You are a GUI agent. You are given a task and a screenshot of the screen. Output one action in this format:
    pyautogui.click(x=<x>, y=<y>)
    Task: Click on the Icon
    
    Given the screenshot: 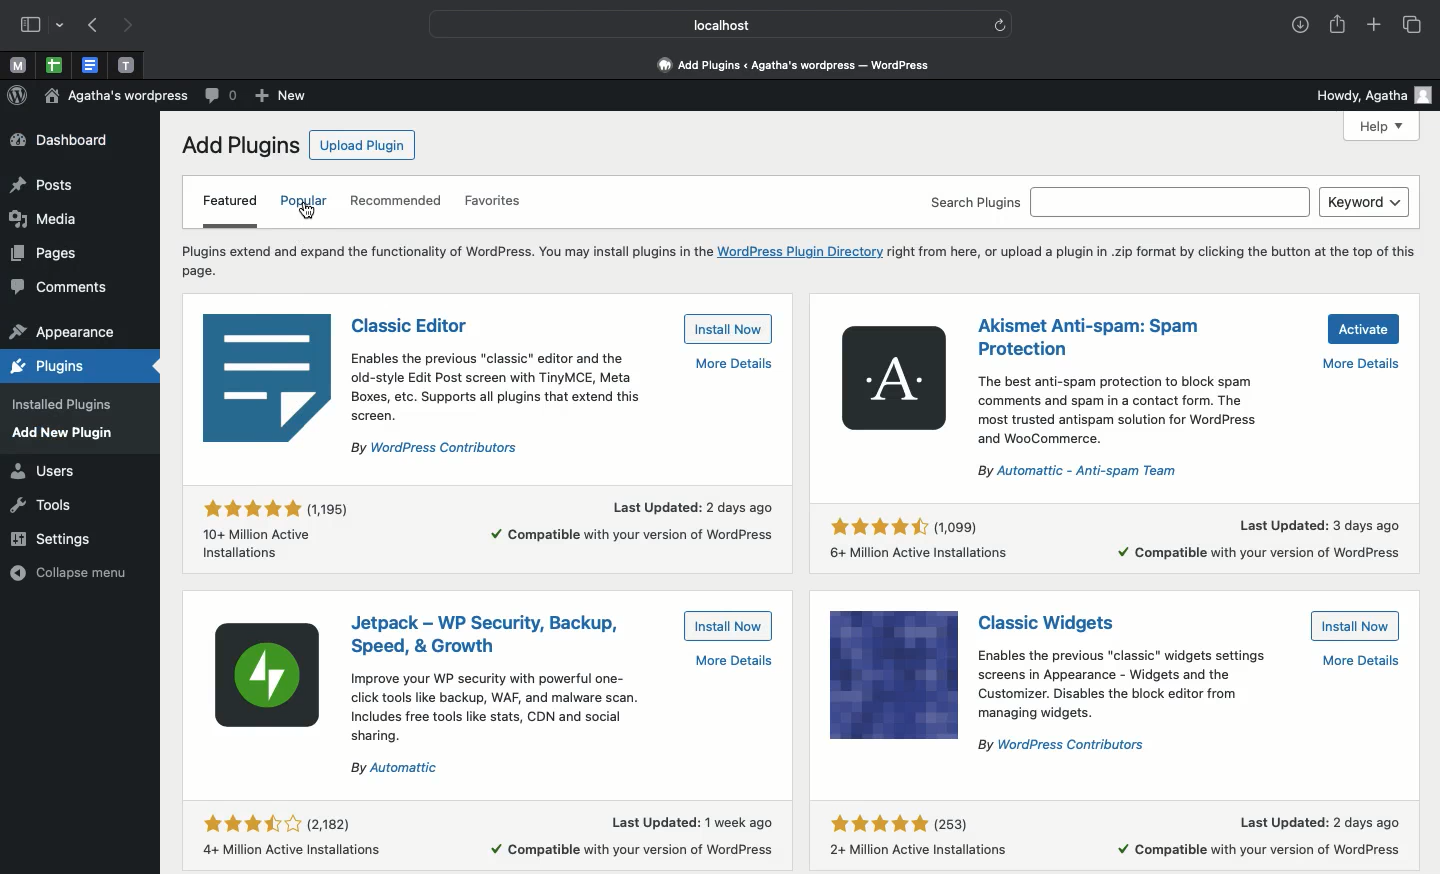 What is the action you would take?
    pyautogui.click(x=268, y=676)
    